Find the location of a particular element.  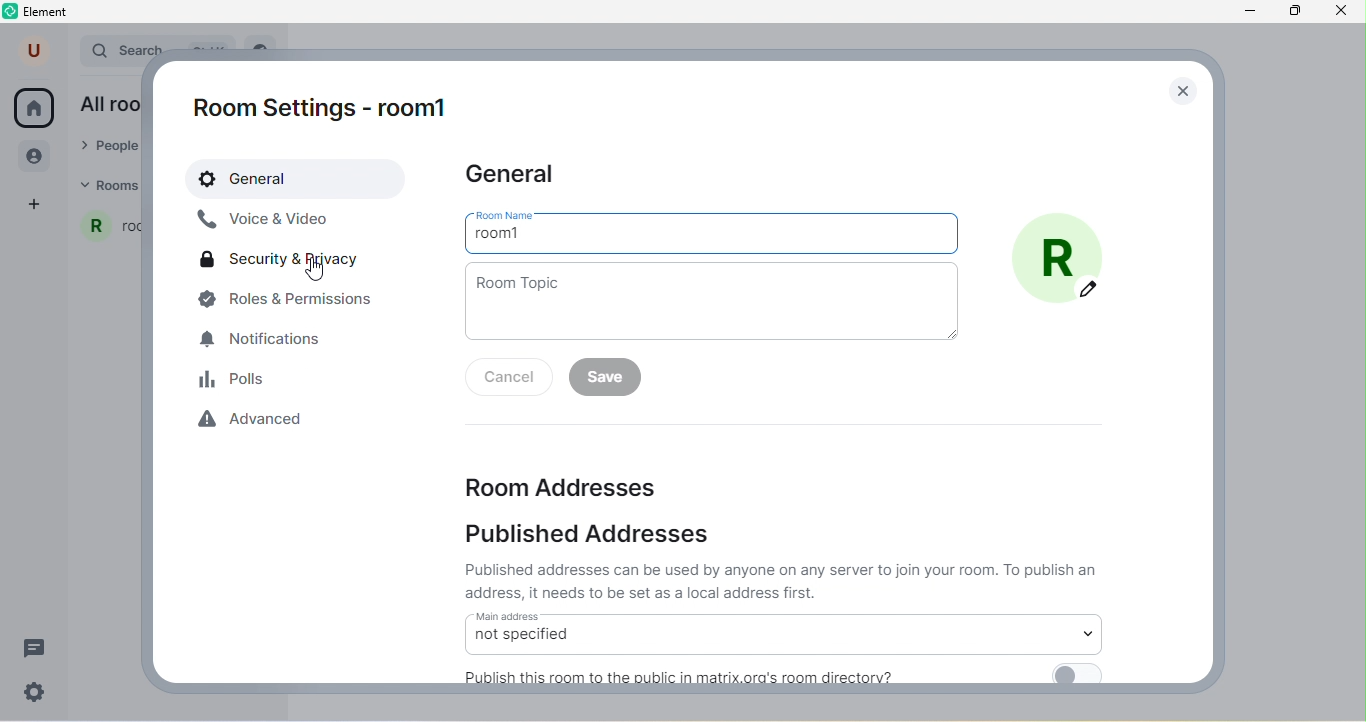

add photo is located at coordinates (1063, 257).